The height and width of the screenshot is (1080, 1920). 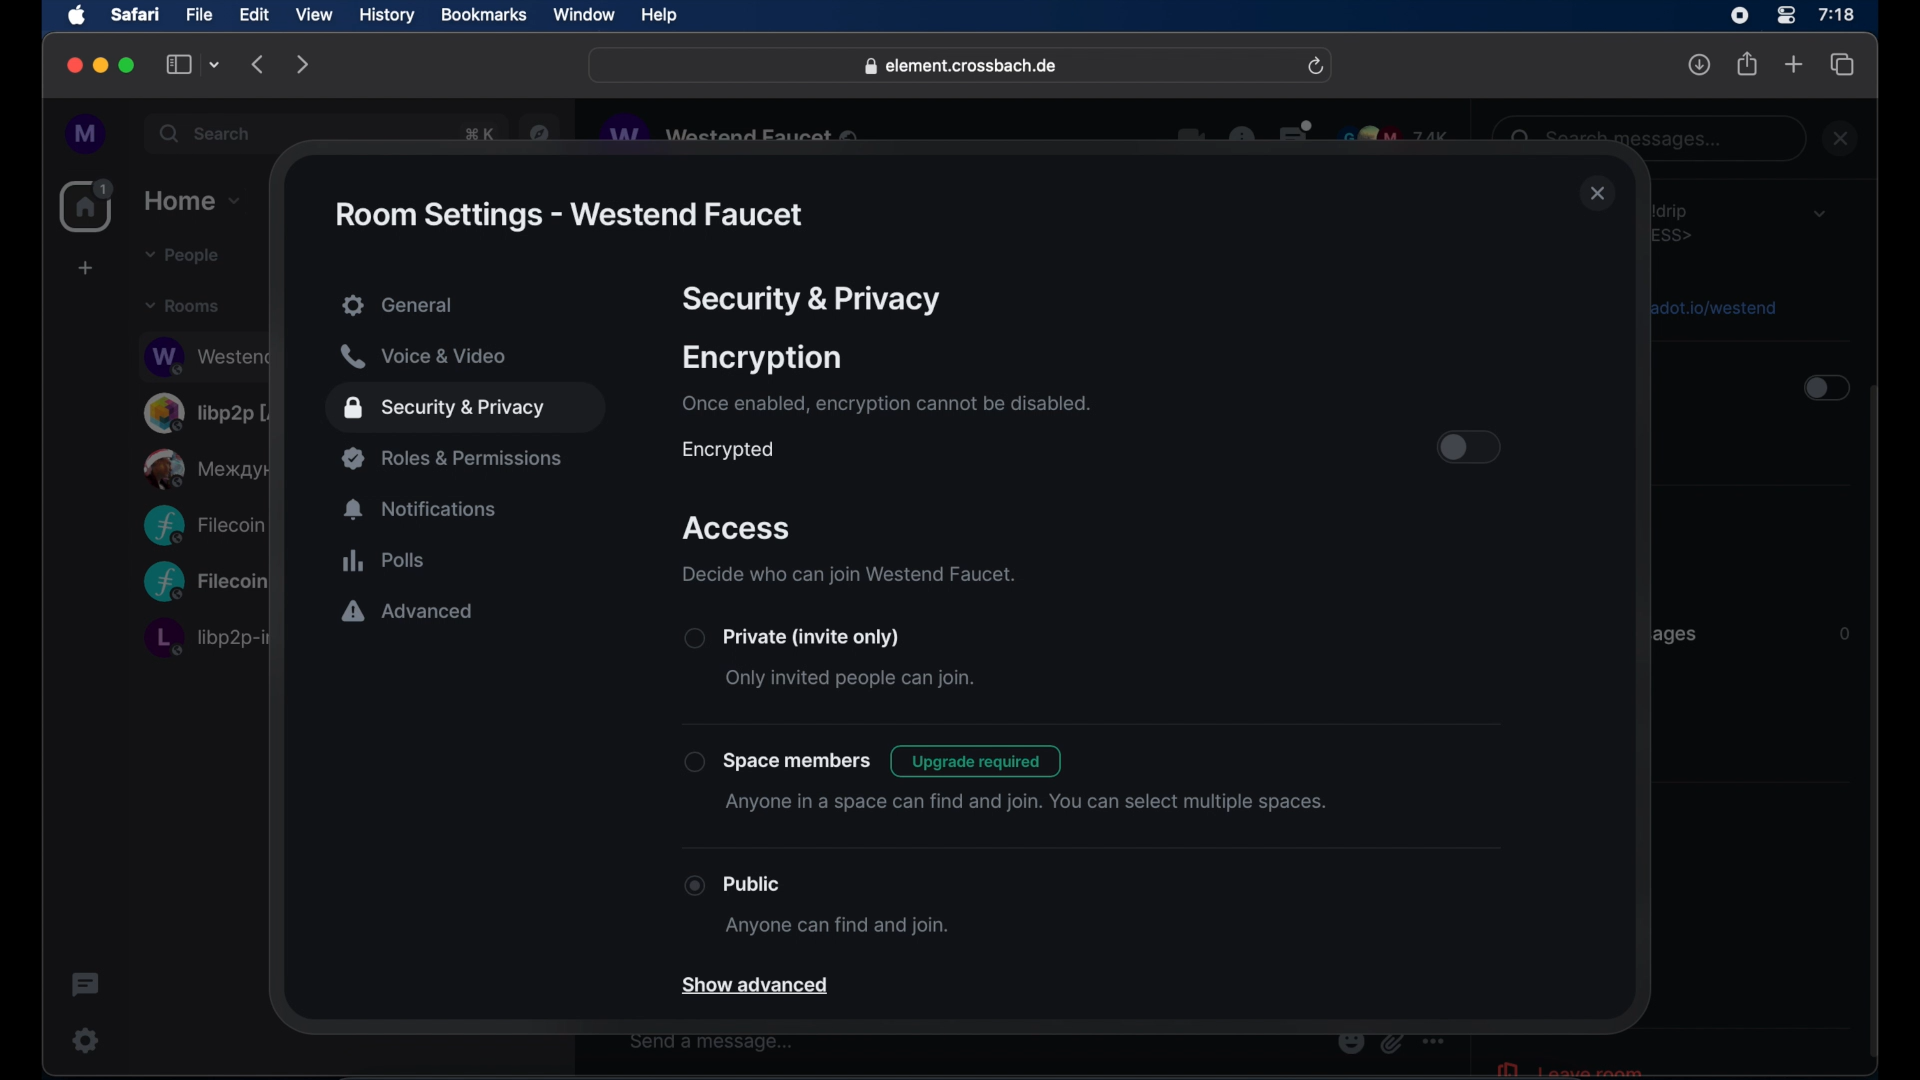 What do you see at coordinates (192, 201) in the screenshot?
I see `home dropdown` at bounding box center [192, 201].